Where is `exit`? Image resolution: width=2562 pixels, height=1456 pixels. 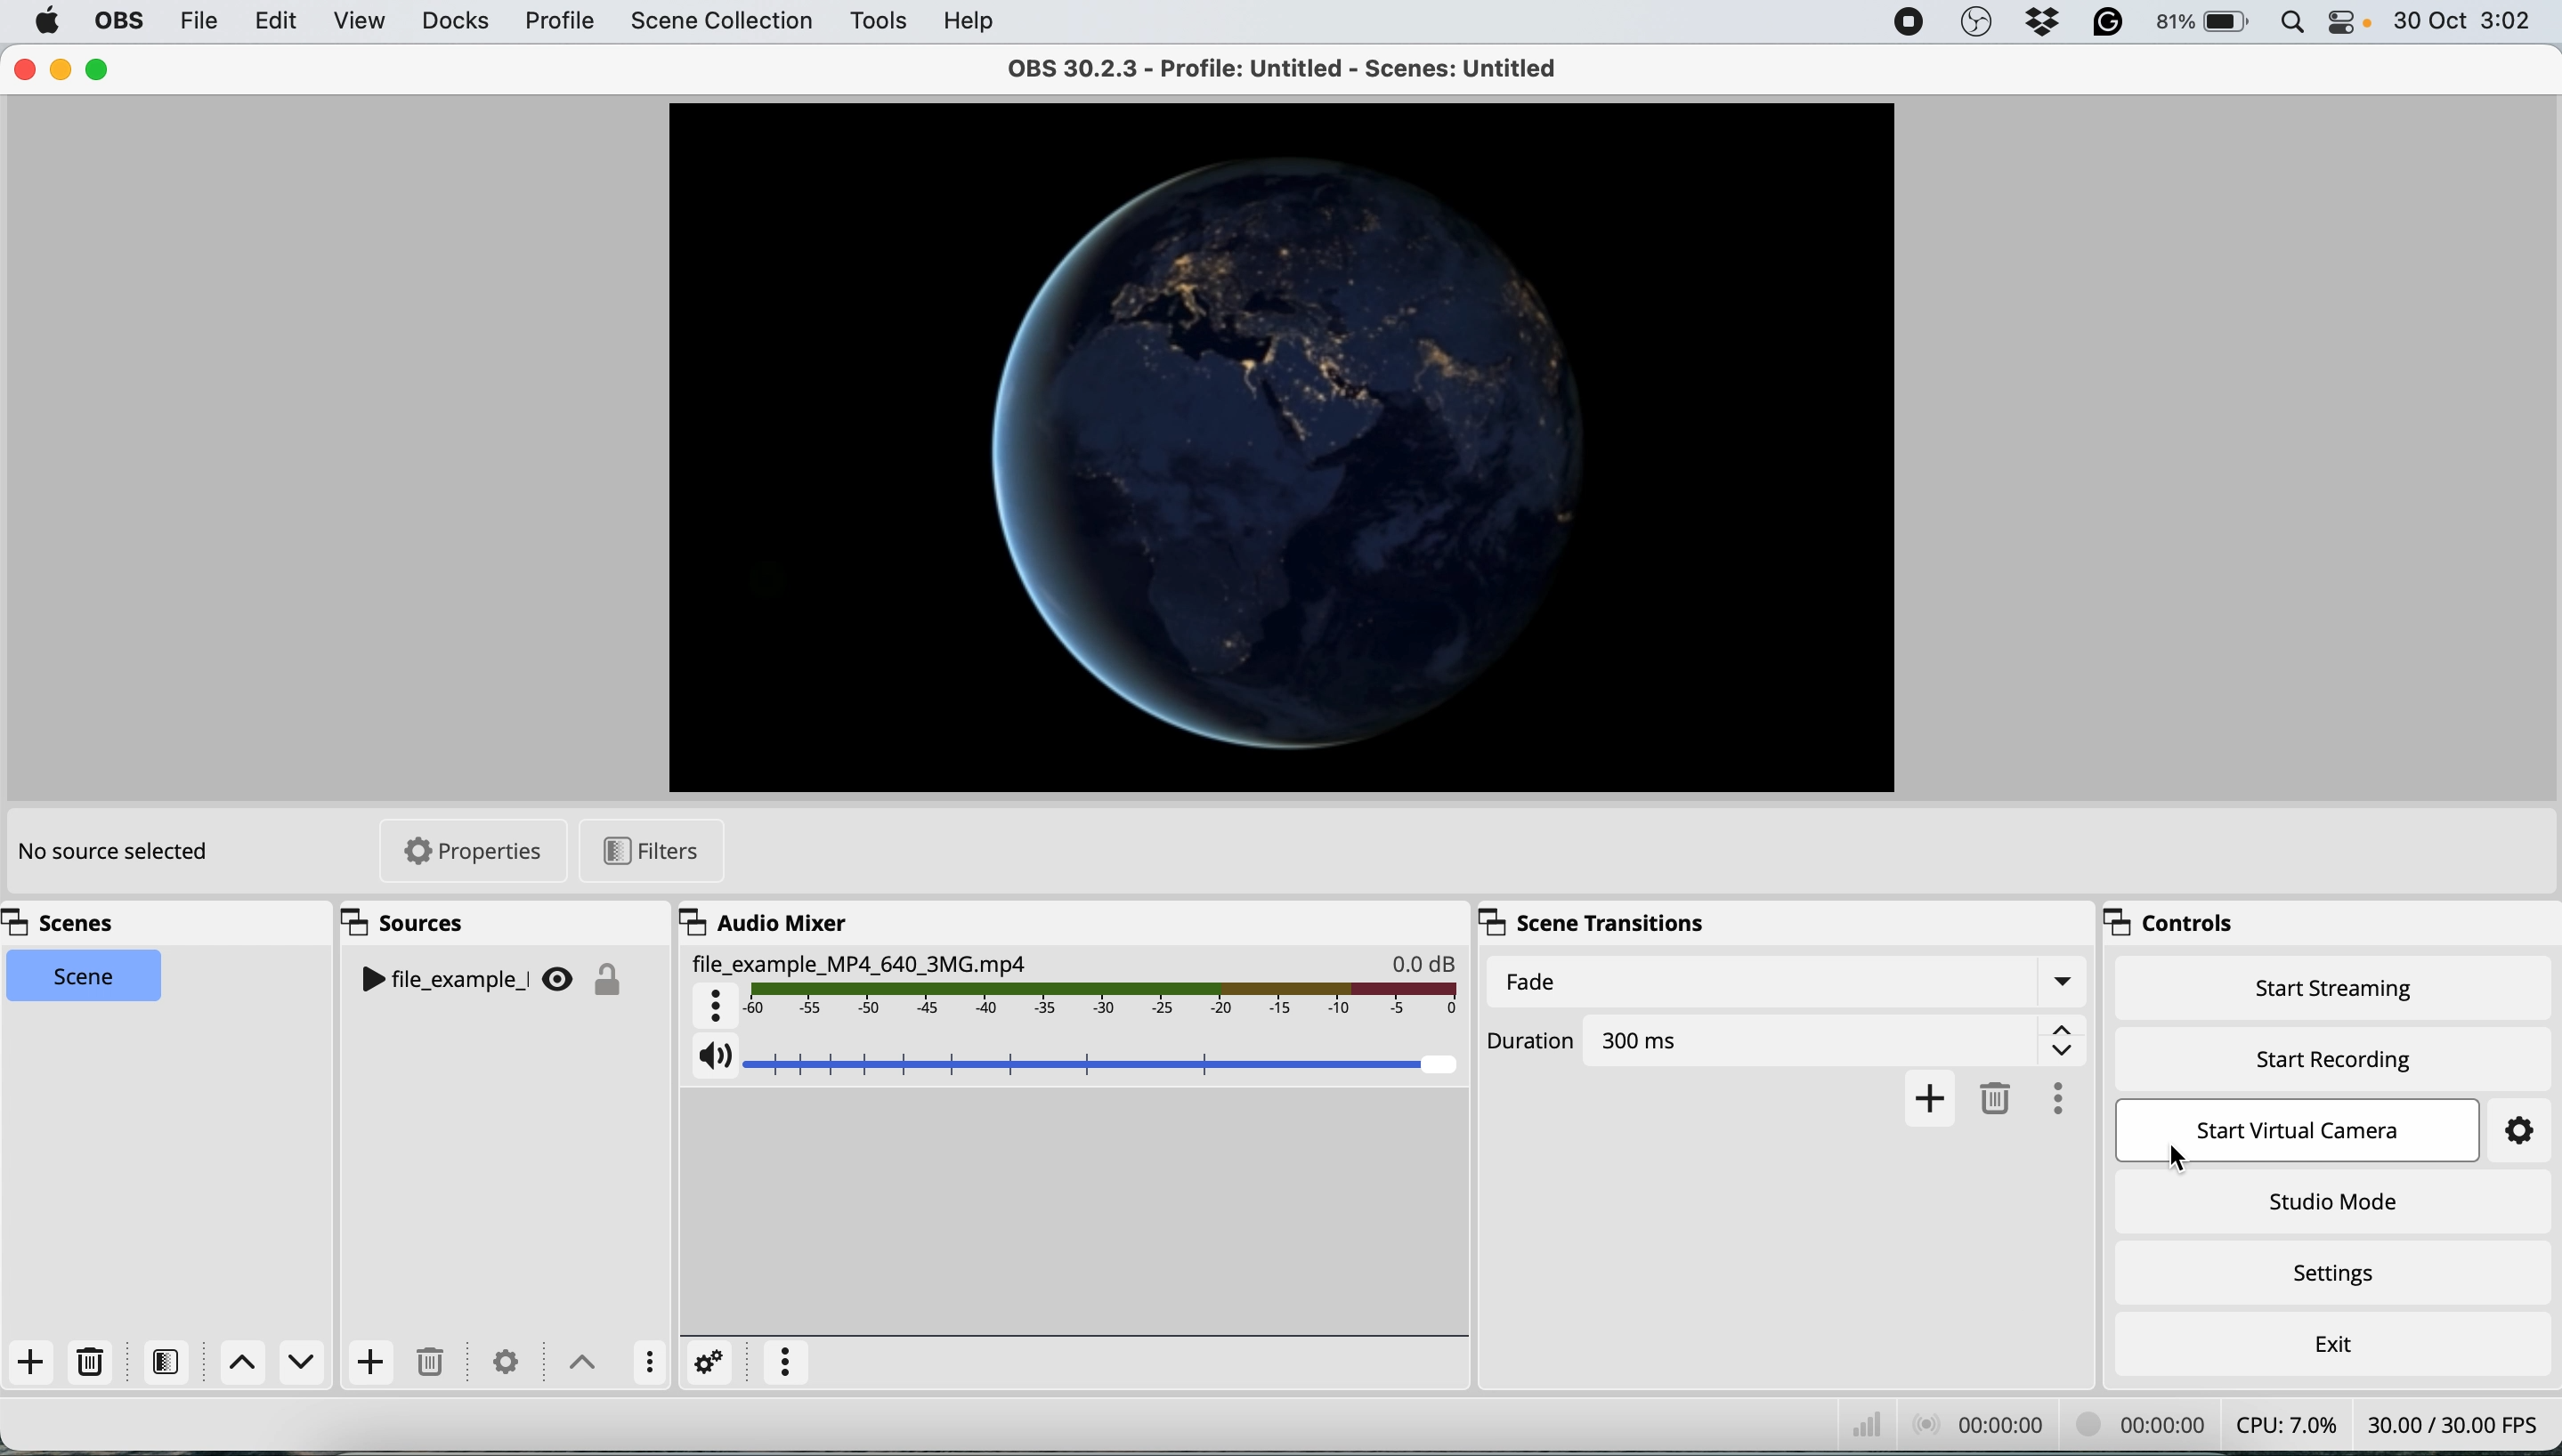 exit is located at coordinates (2340, 1347).